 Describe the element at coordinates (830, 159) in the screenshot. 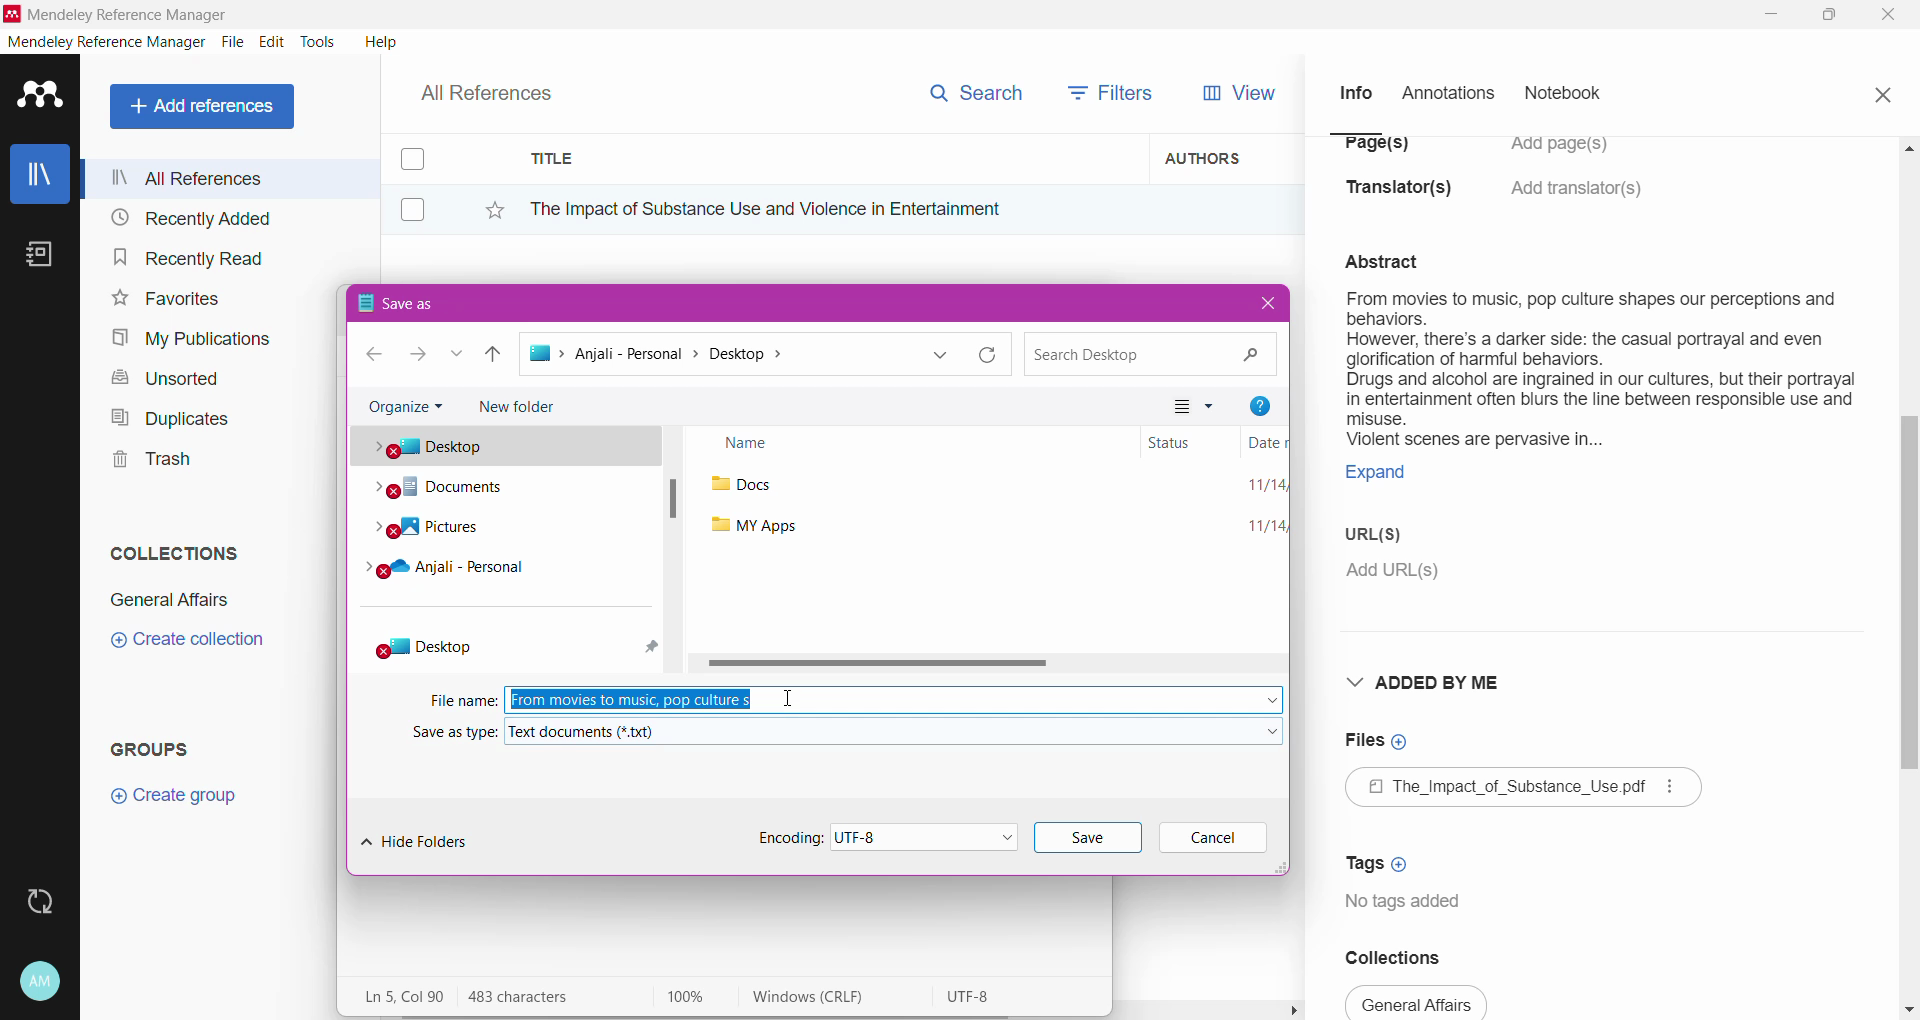

I see `Title` at that location.